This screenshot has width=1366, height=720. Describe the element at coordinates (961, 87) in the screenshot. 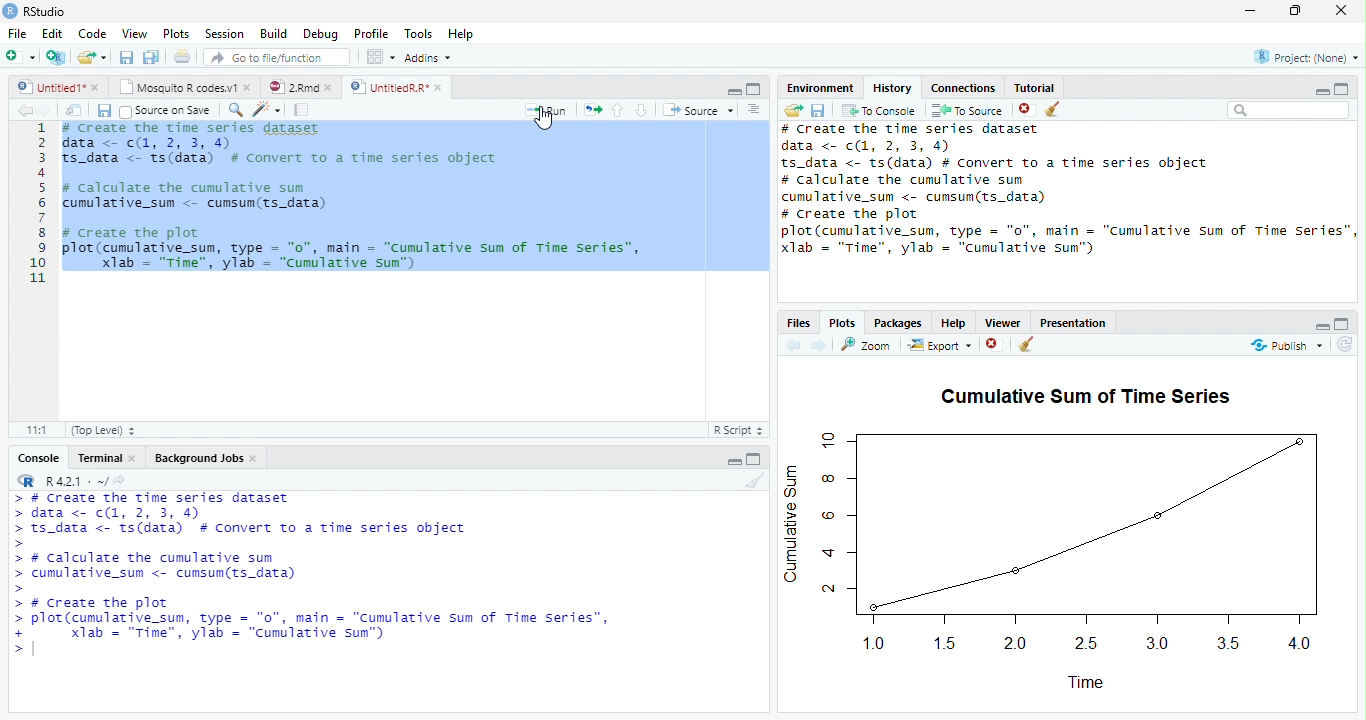

I see `Connections` at that location.